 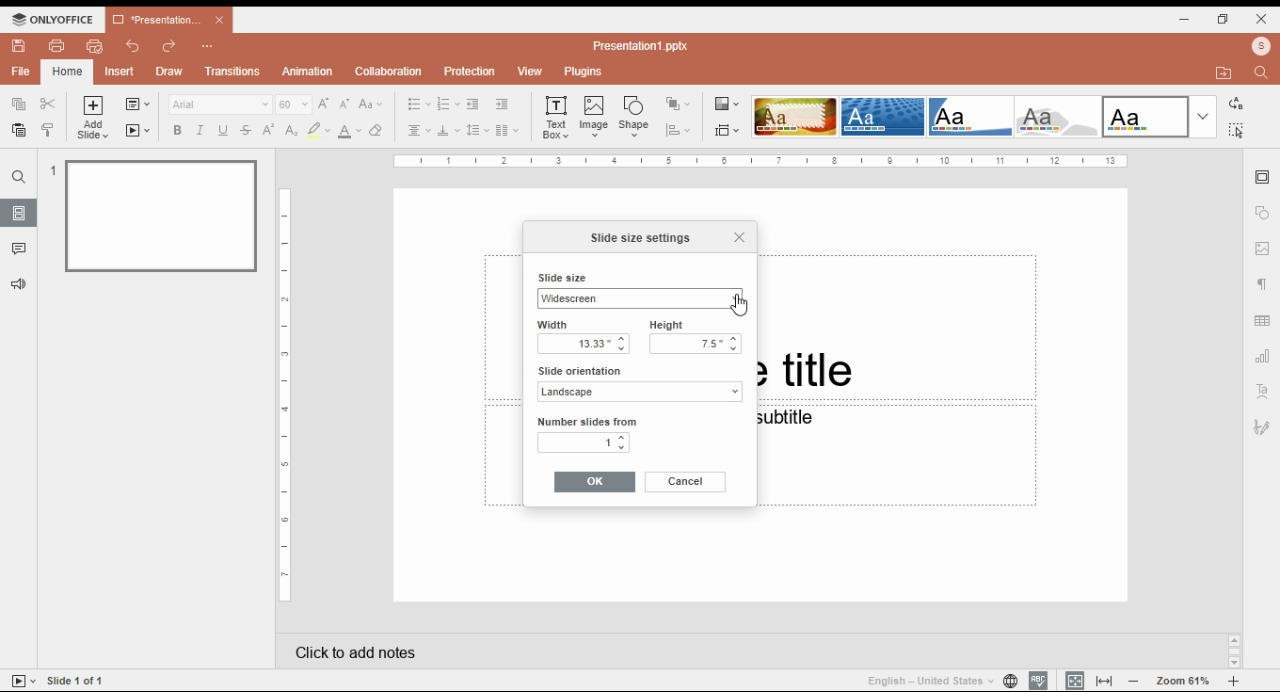 What do you see at coordinates (232, 71) in the screenshot?
I see `transitions` at bounding box center [232, 71].